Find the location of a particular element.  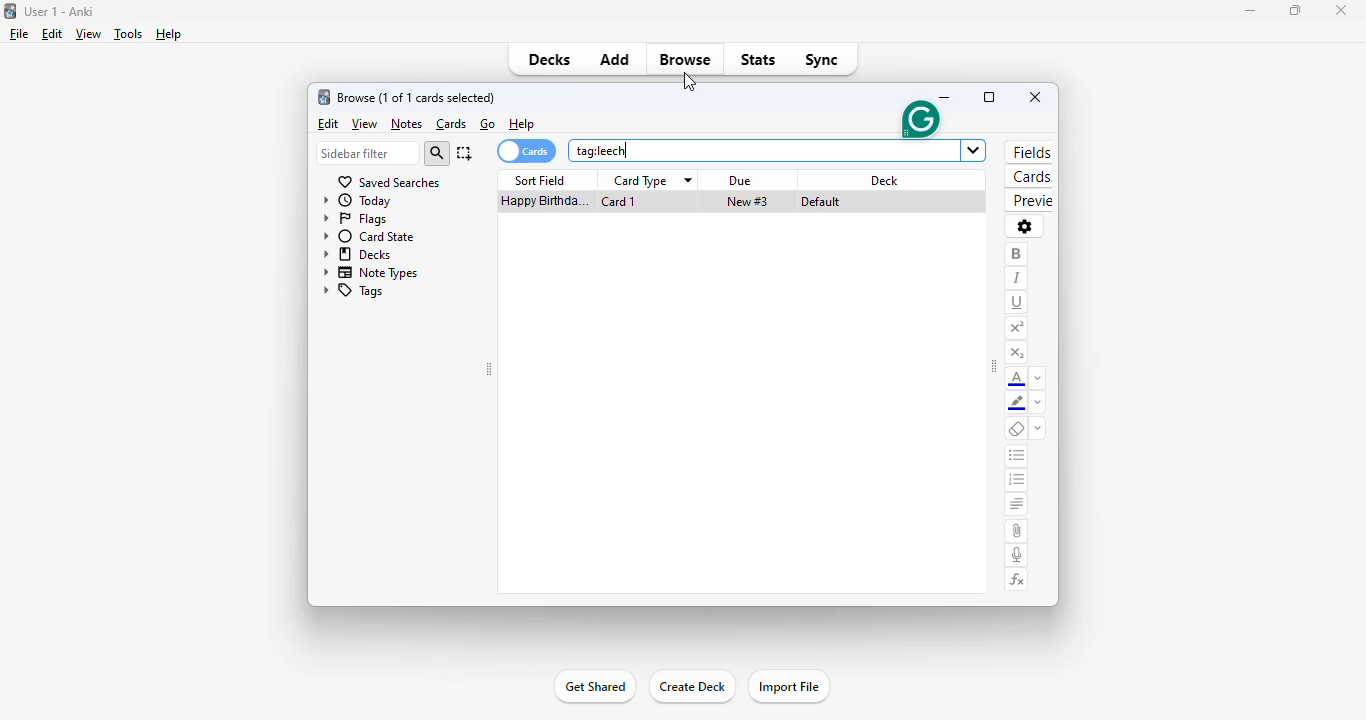

cursor is located at coordinates (690, 83).